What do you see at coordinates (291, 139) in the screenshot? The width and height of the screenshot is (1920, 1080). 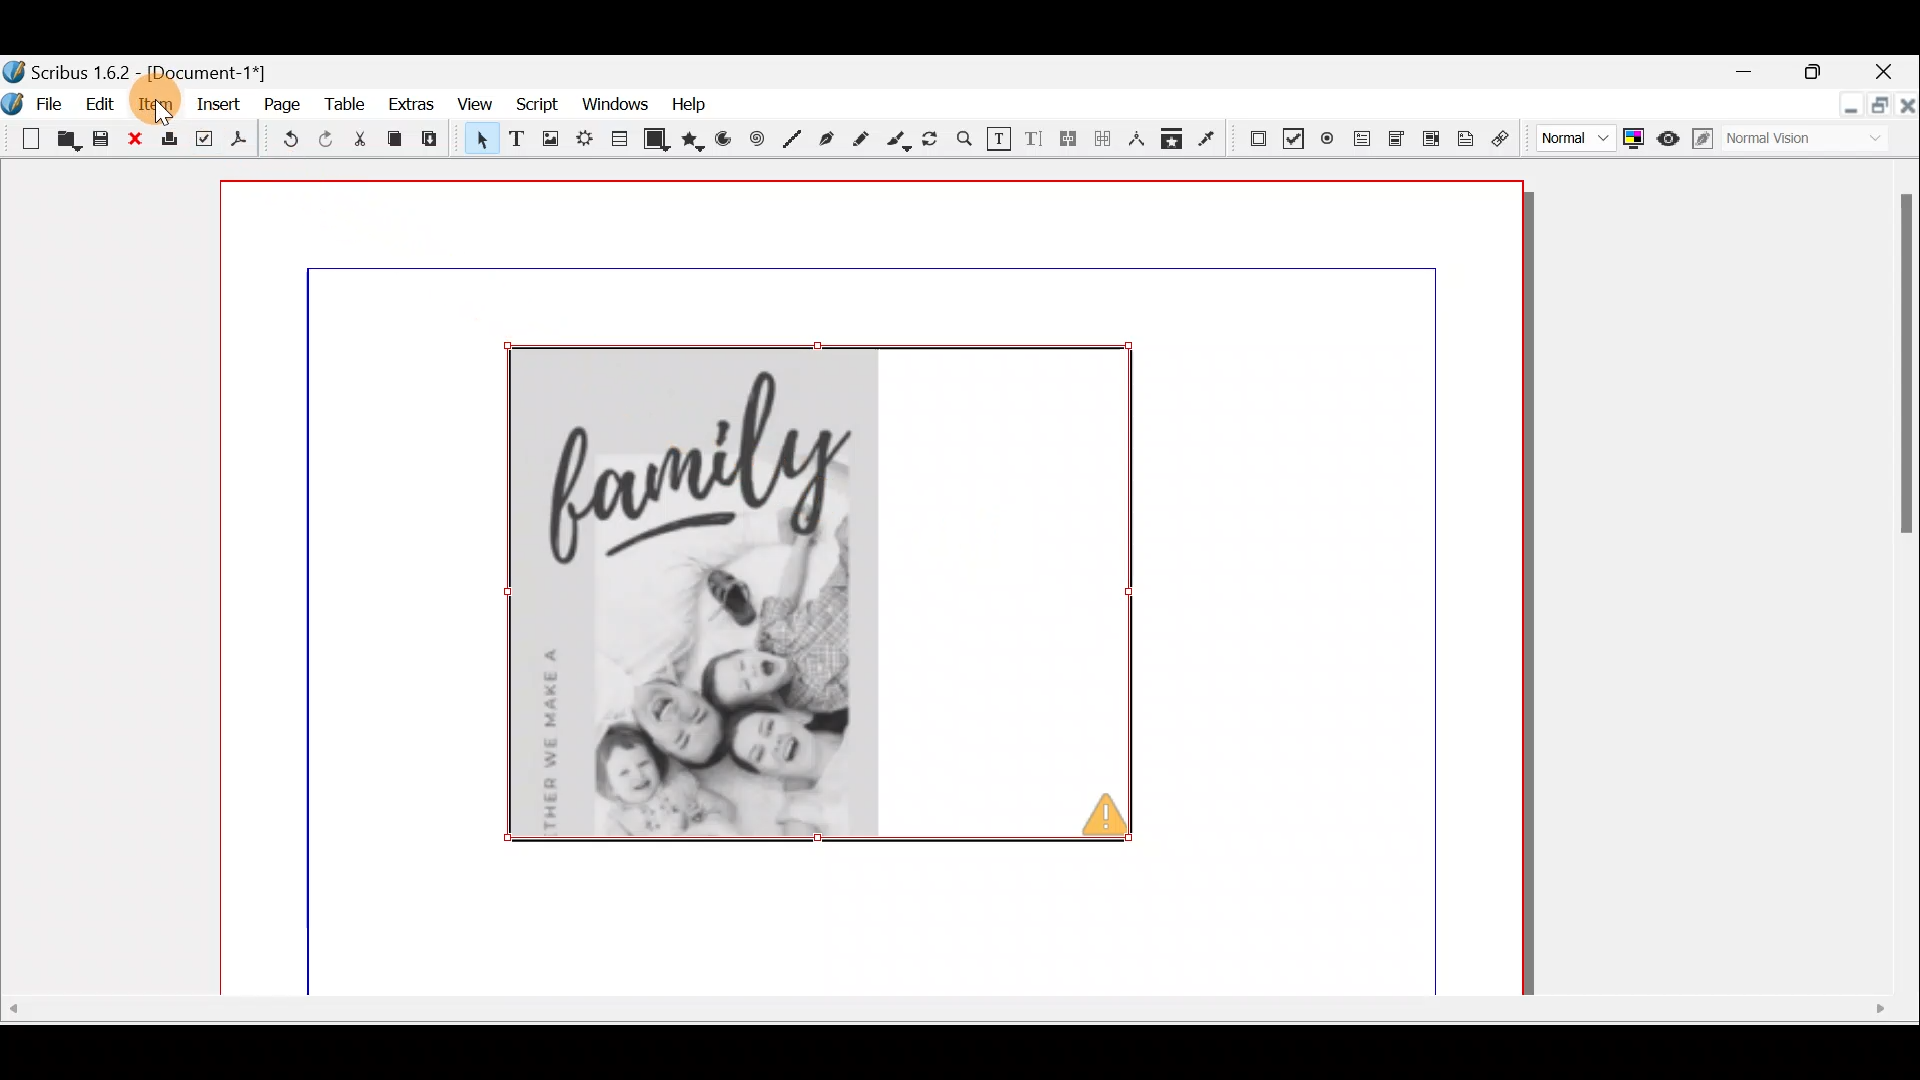 I see `Undo` at bounding box center [291, 139].